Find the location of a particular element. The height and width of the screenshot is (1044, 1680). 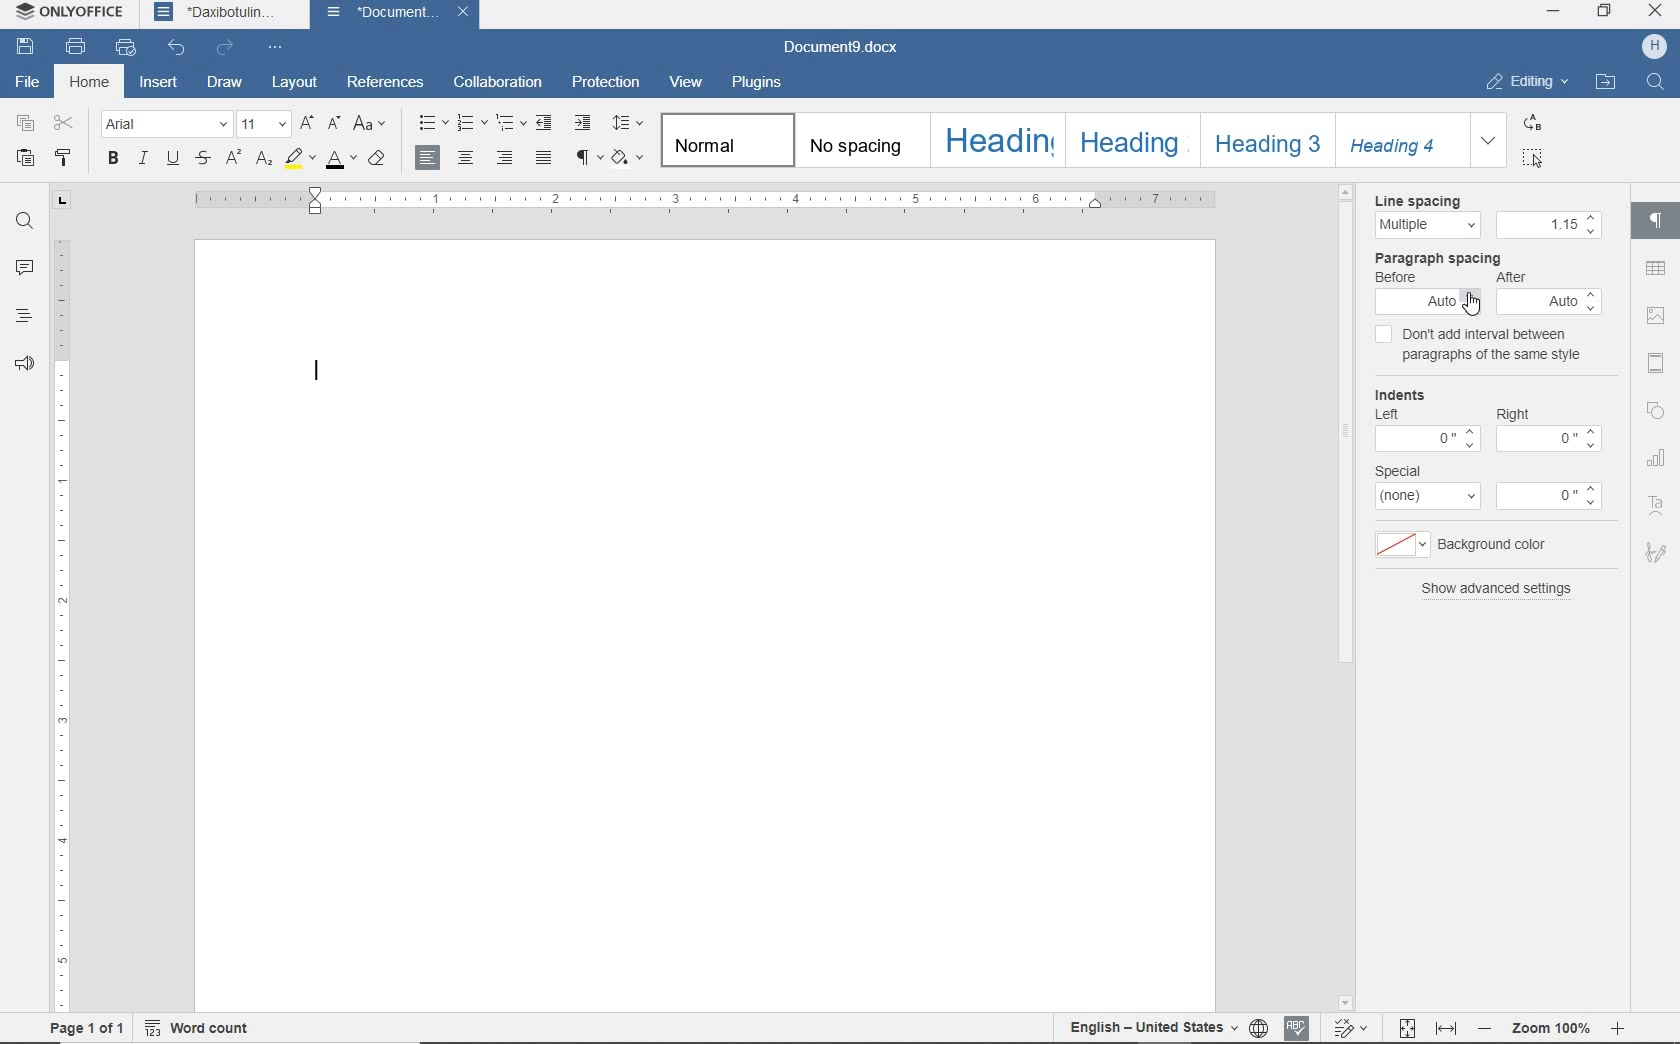

redo is located at coordinates (225, 49).